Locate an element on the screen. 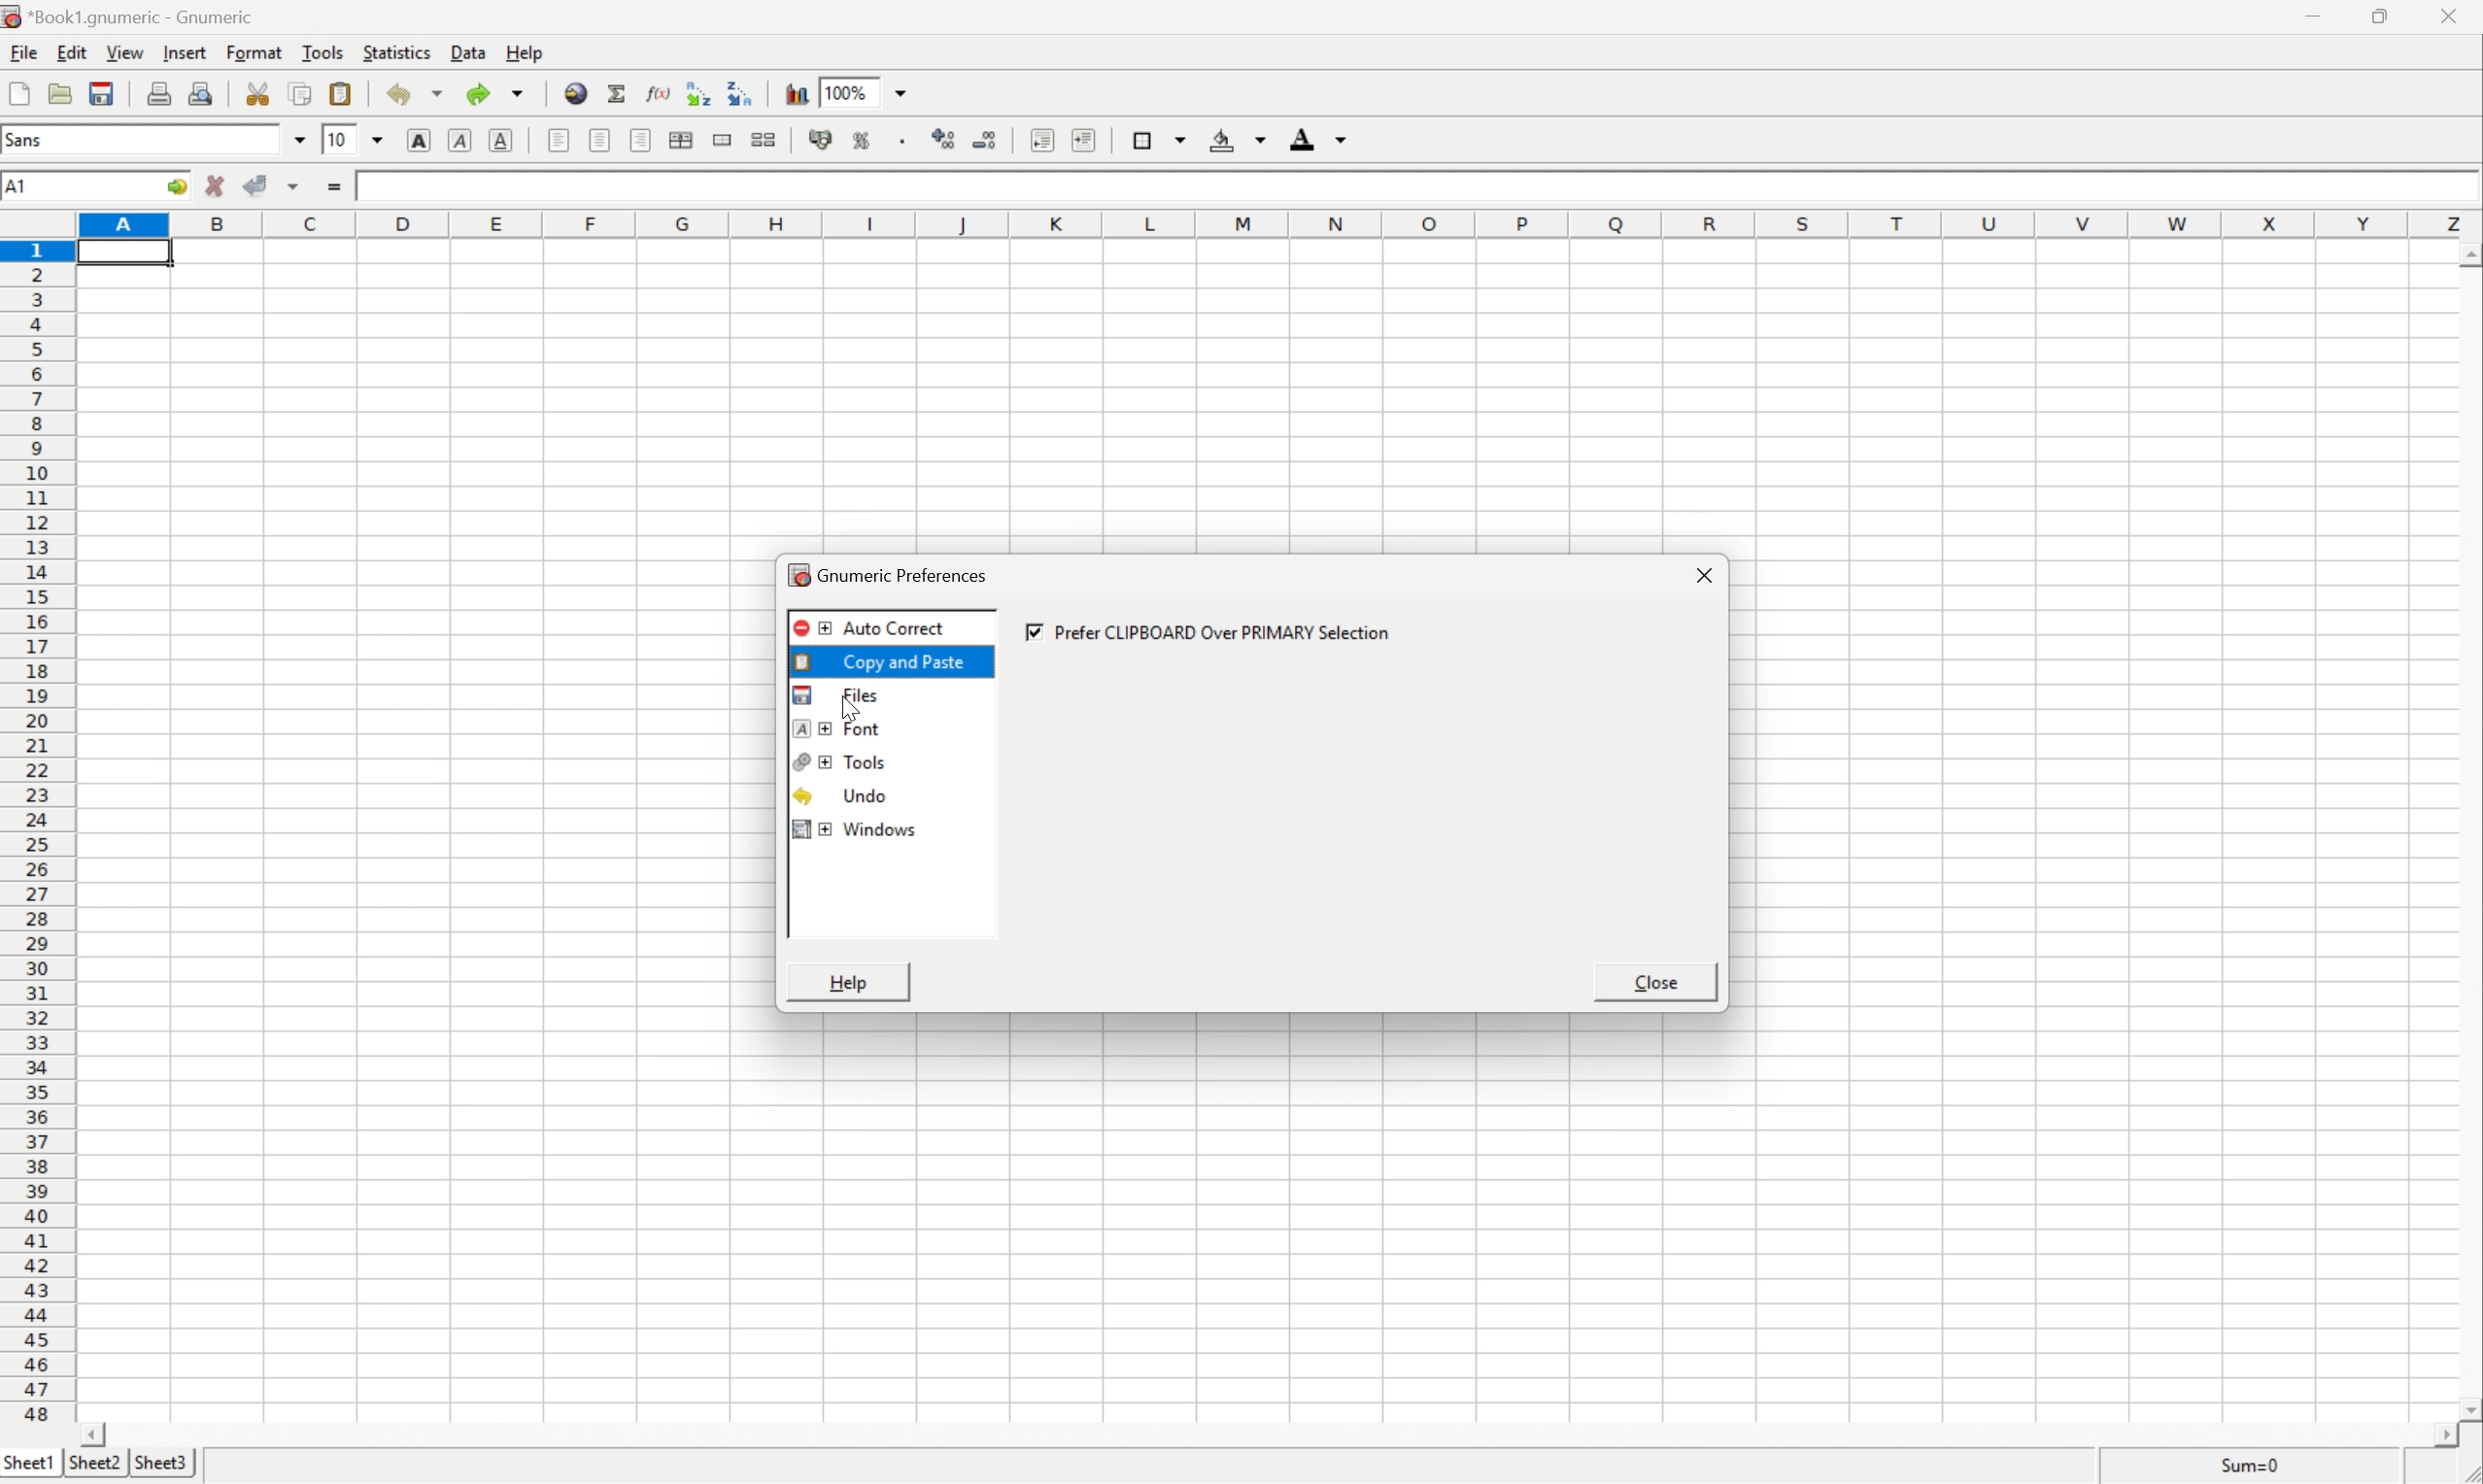 The width and height of the screenshot is (2483, 1484). Sort the selected region in ascending order based on the first column selected is located at coordinates (697, 91).